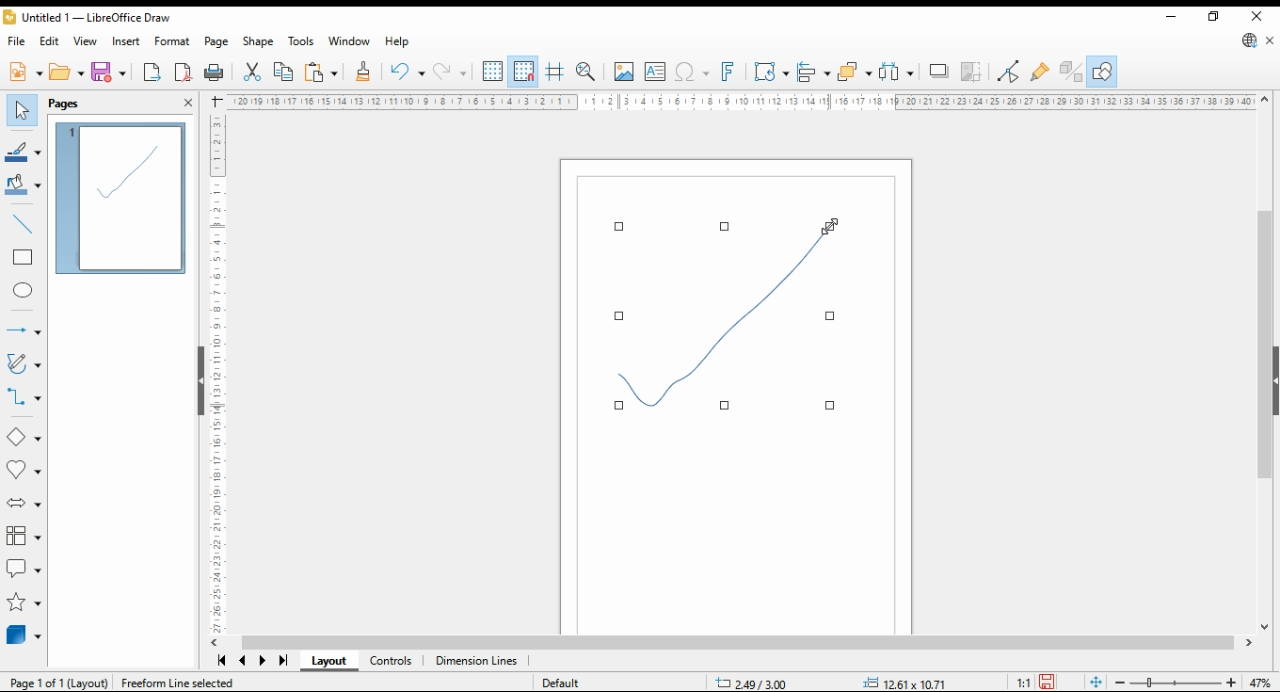 The width and height of the screenshot is (1280, 692). I want to click on file, so click(15, 41).